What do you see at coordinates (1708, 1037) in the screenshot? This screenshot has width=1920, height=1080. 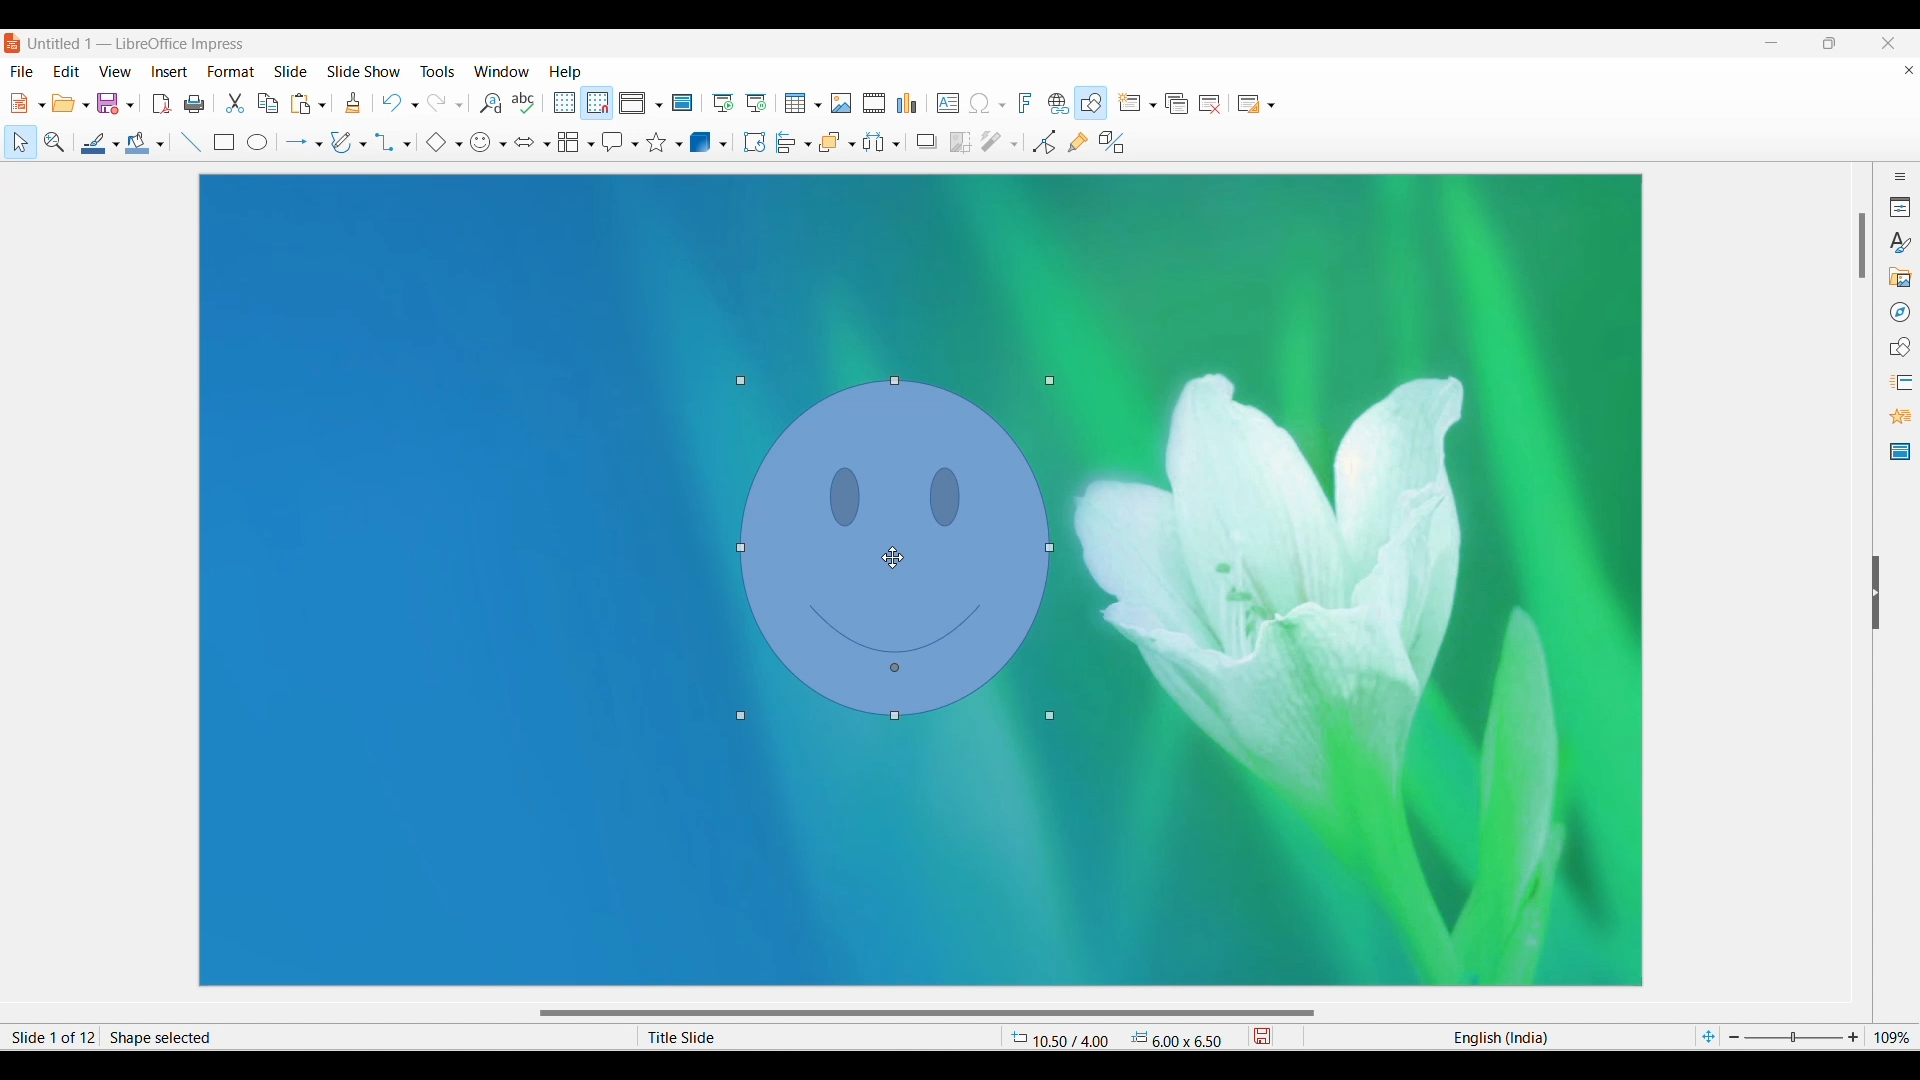 I see `Fit slide to current window` at bounding box center [1708, 1037].